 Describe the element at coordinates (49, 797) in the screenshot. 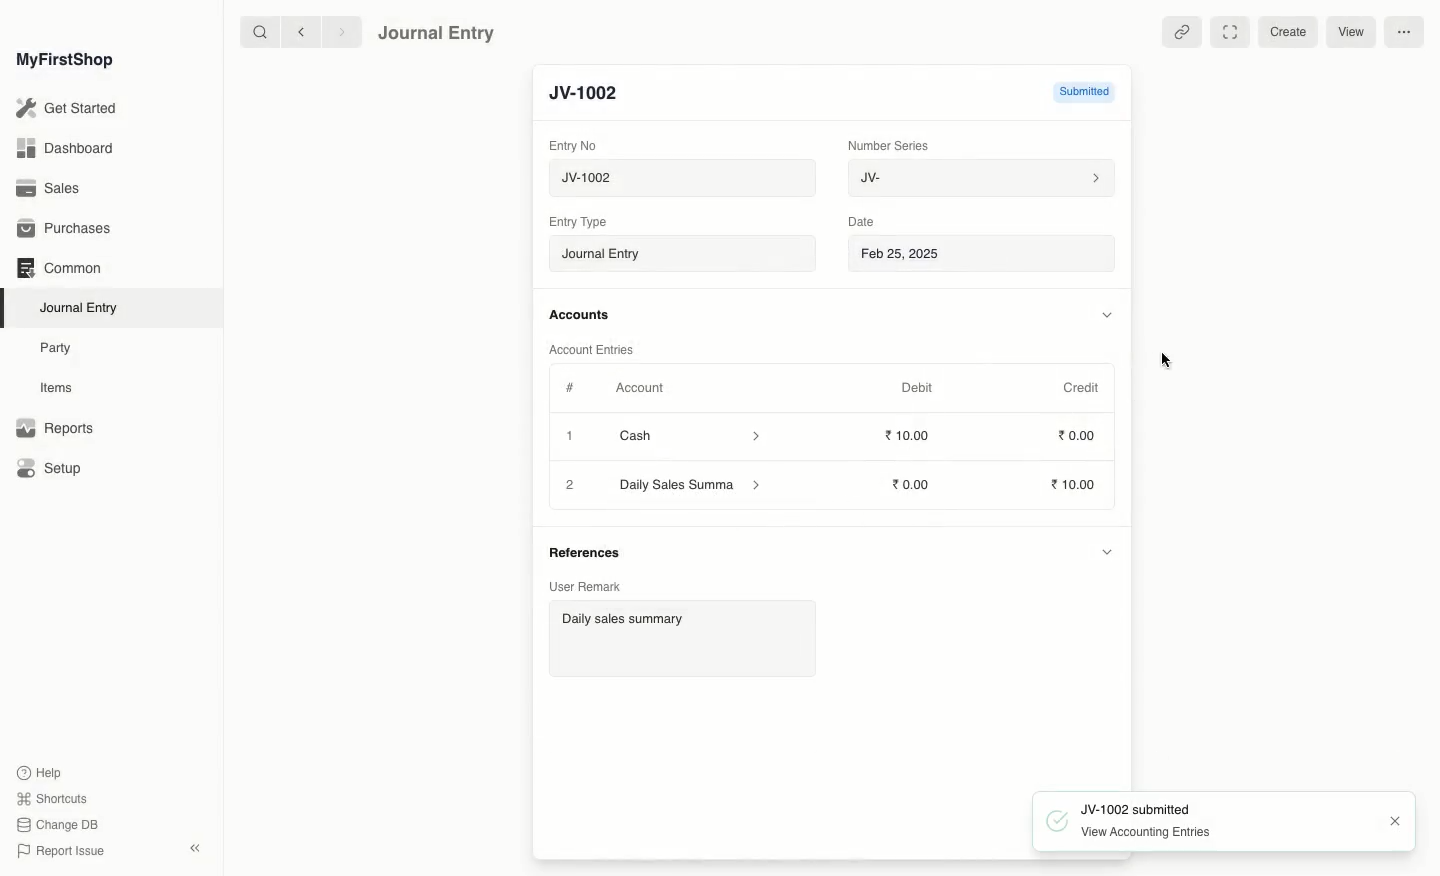

I see `Shortcuts` at that location.